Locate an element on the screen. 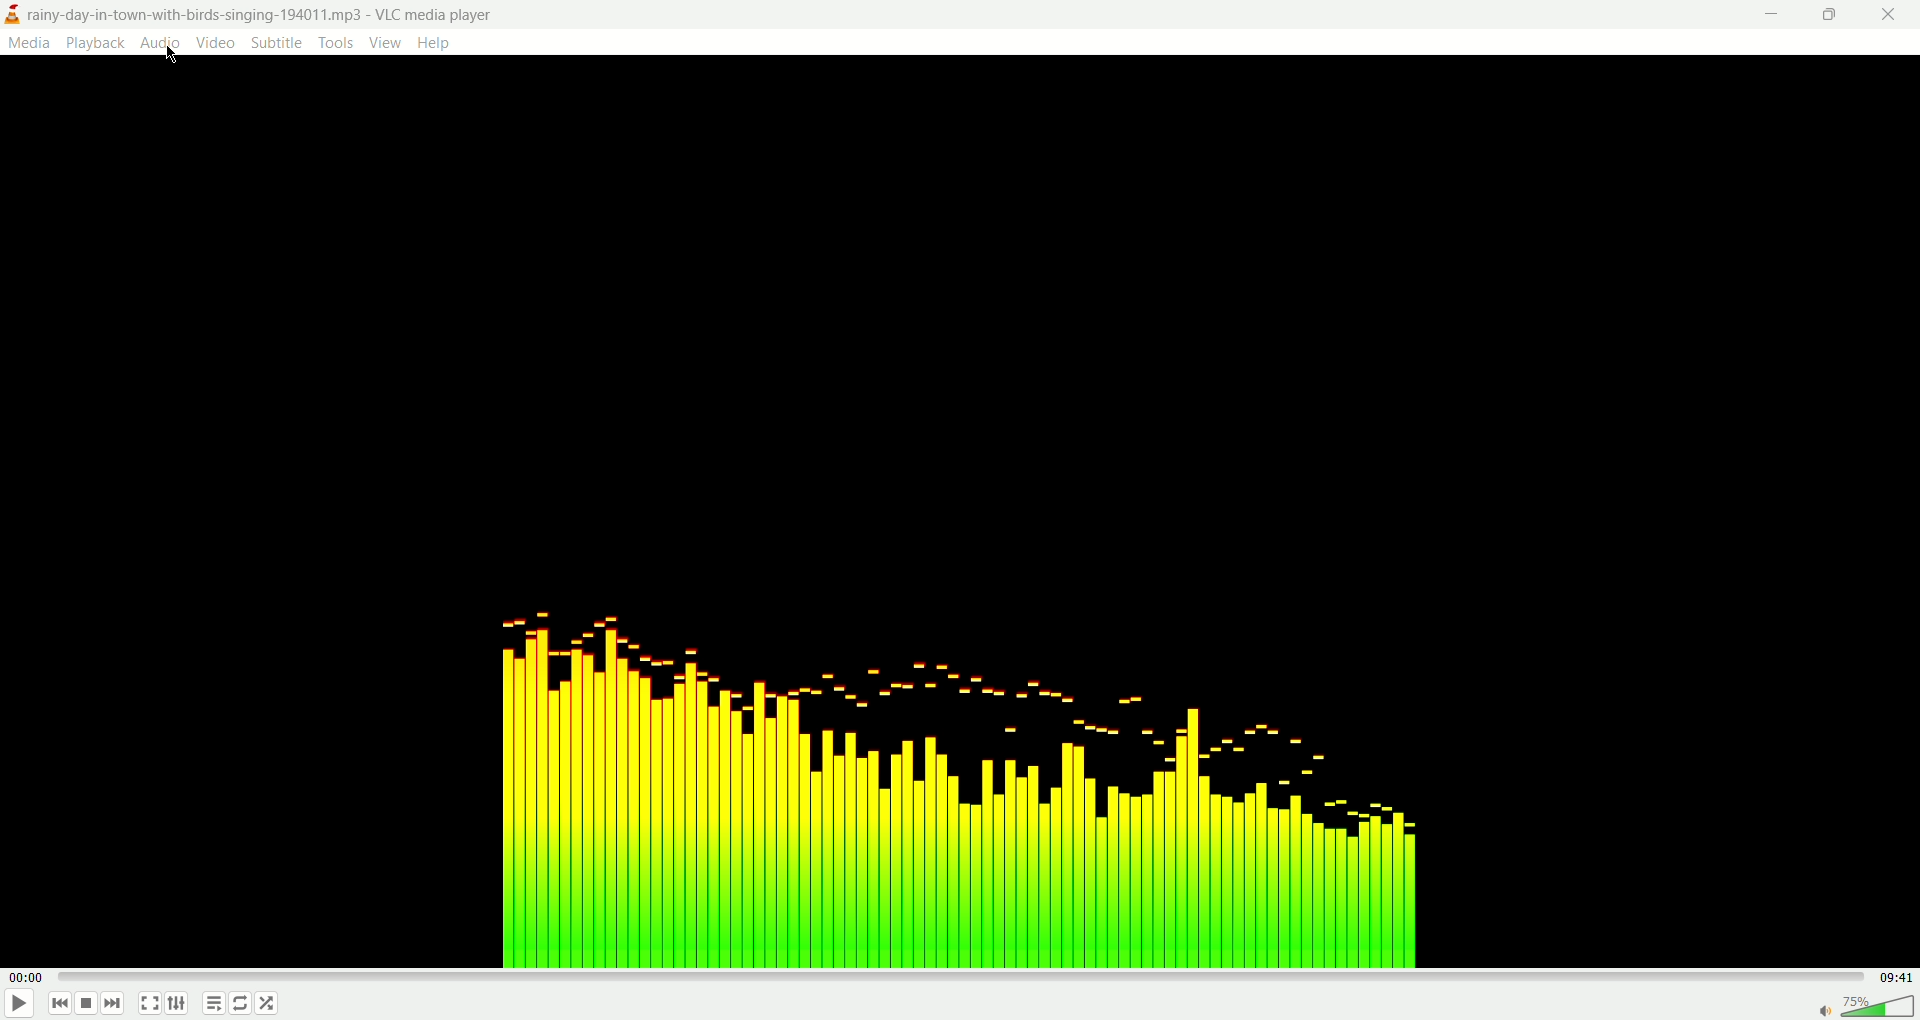 The width and height of the screenshot is (1920, 1020). played time is located at coordinates (22, 976).